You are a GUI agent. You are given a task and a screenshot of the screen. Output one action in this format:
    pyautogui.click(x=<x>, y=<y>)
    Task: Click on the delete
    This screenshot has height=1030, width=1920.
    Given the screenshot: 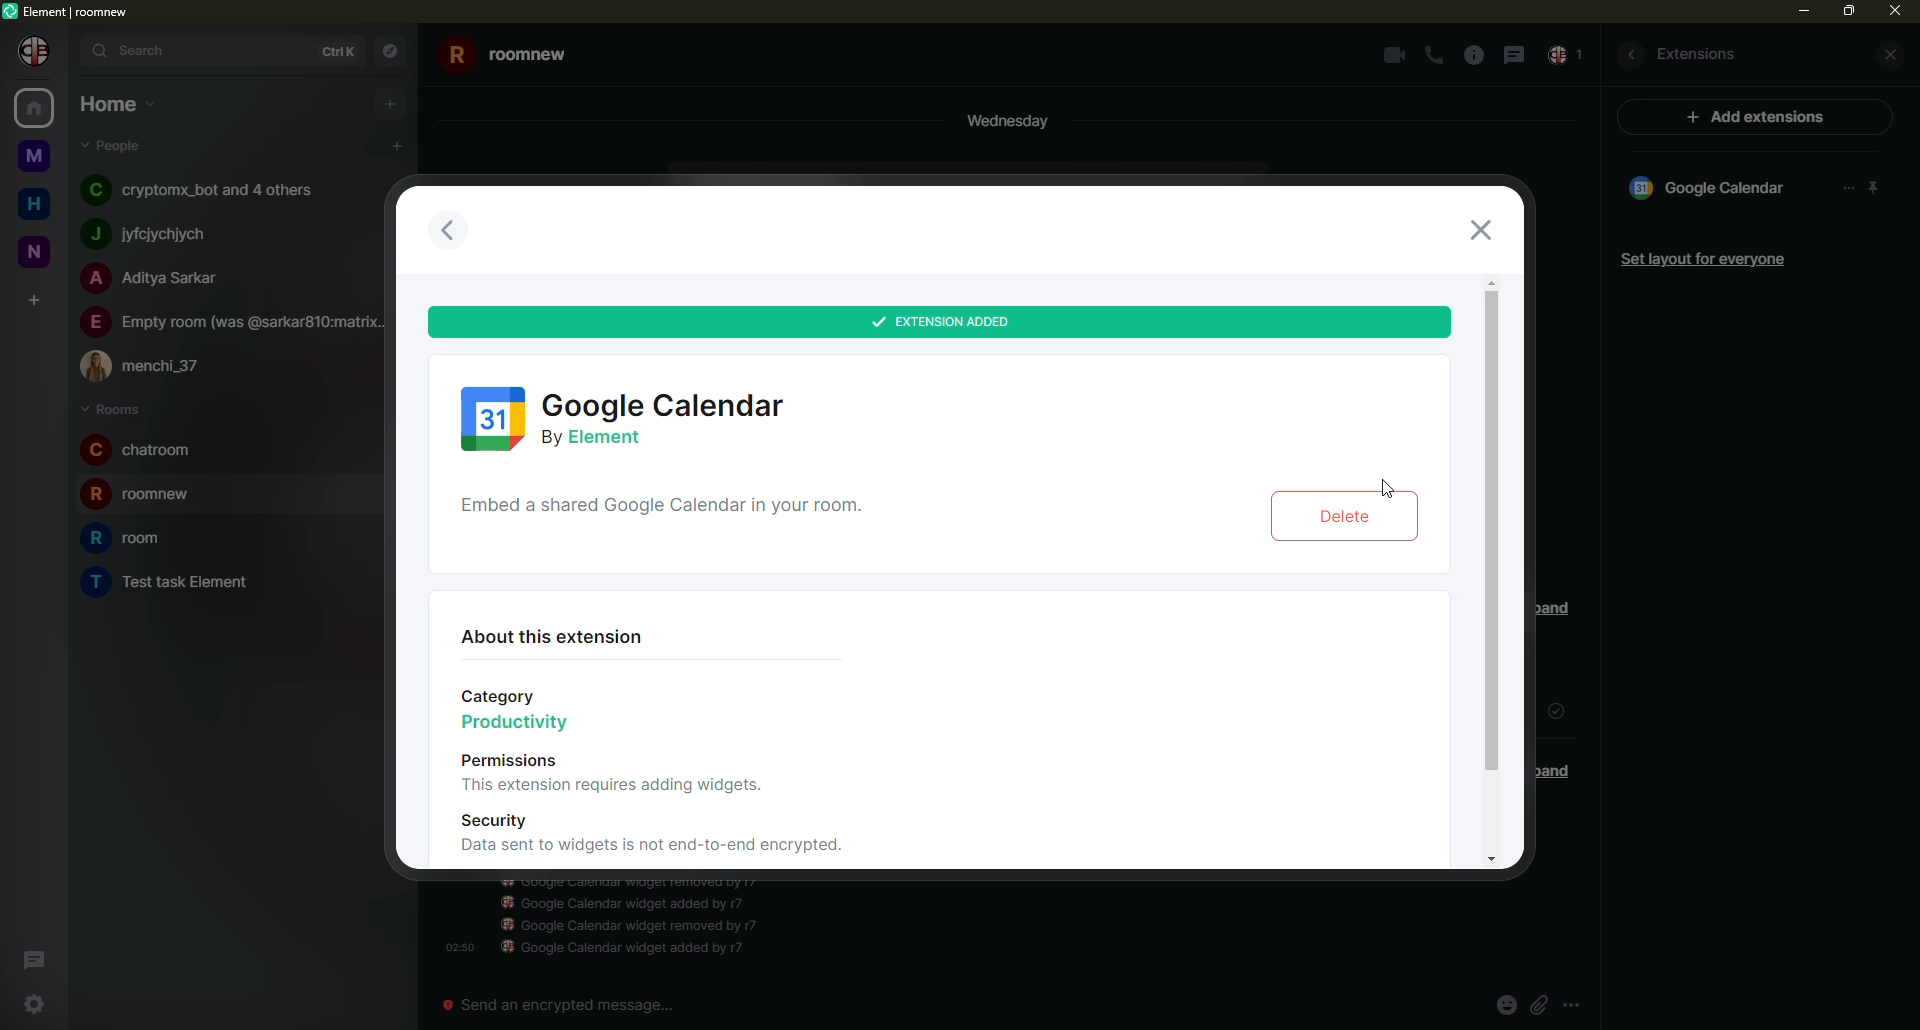 What is the action you would take?
    pyautogui.click(x=1342, y=516)
    